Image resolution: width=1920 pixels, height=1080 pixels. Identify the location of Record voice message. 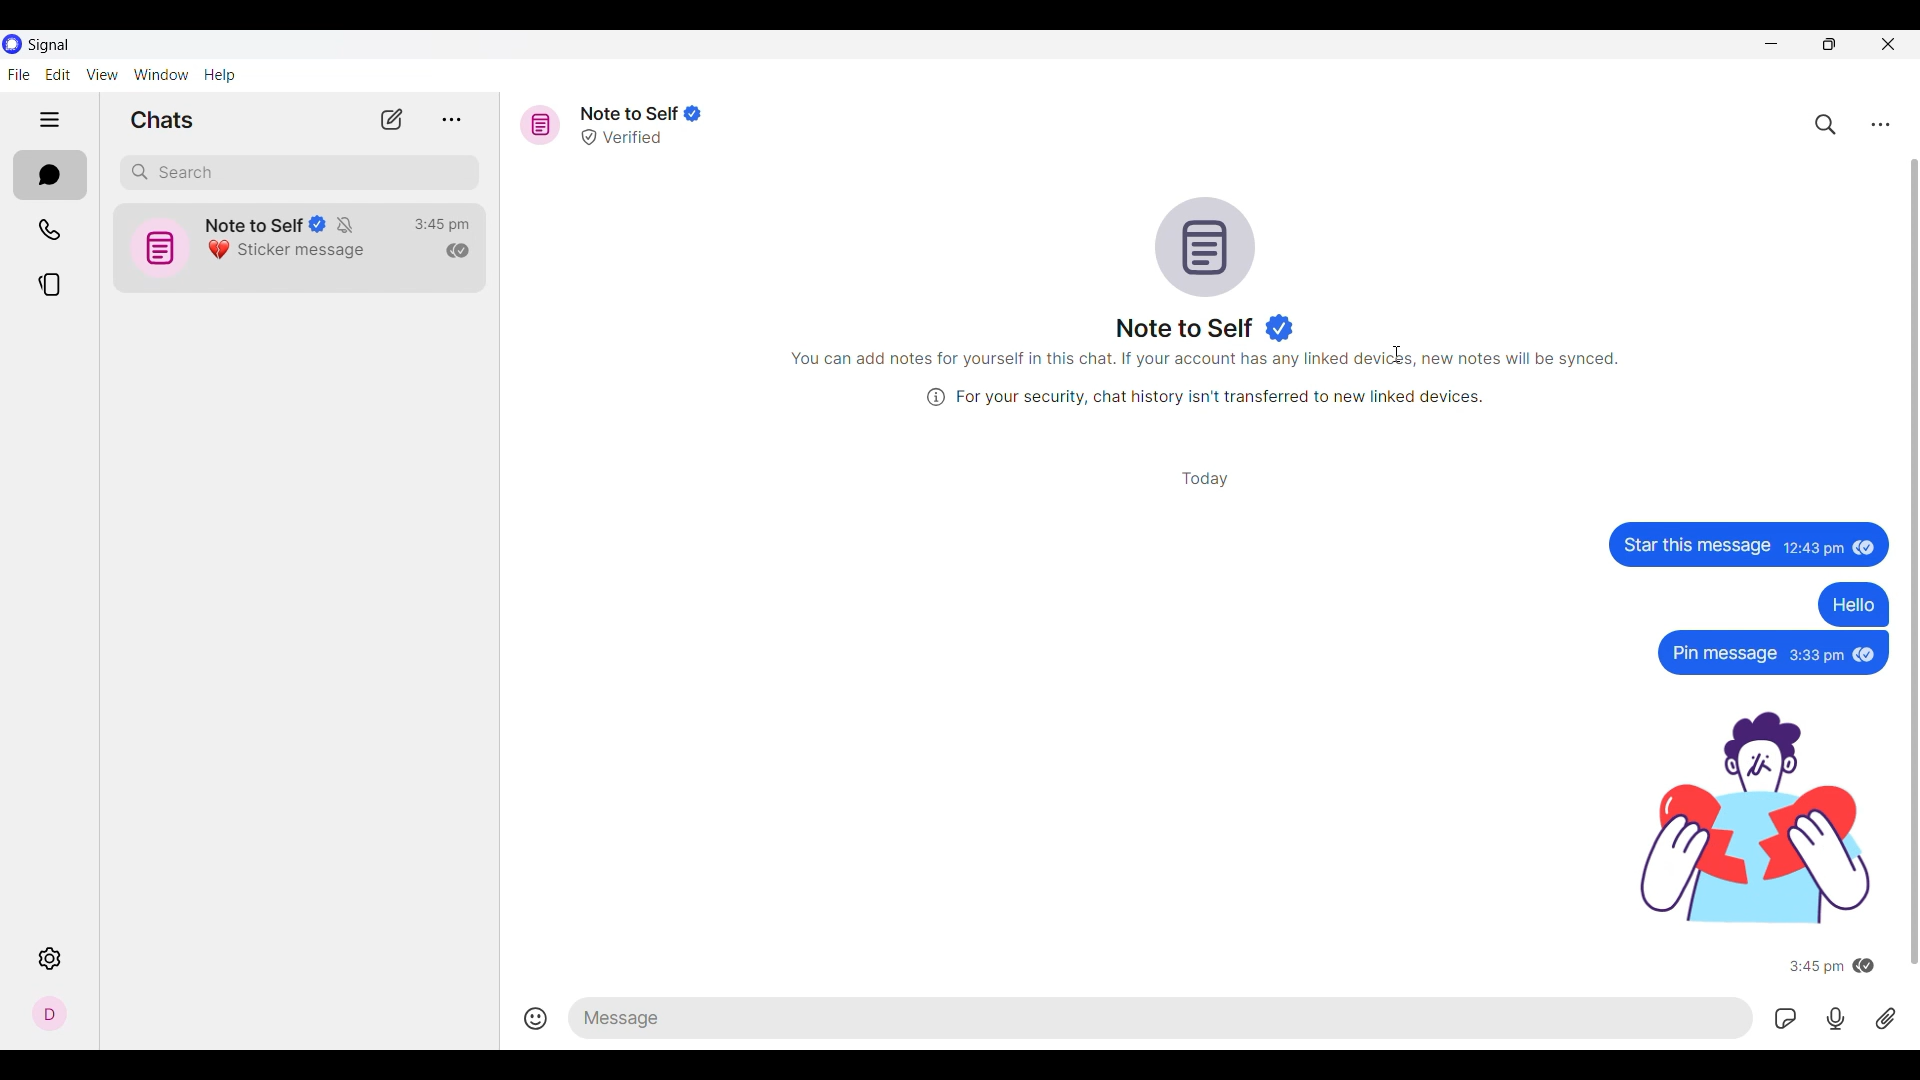
(1836, 1018).